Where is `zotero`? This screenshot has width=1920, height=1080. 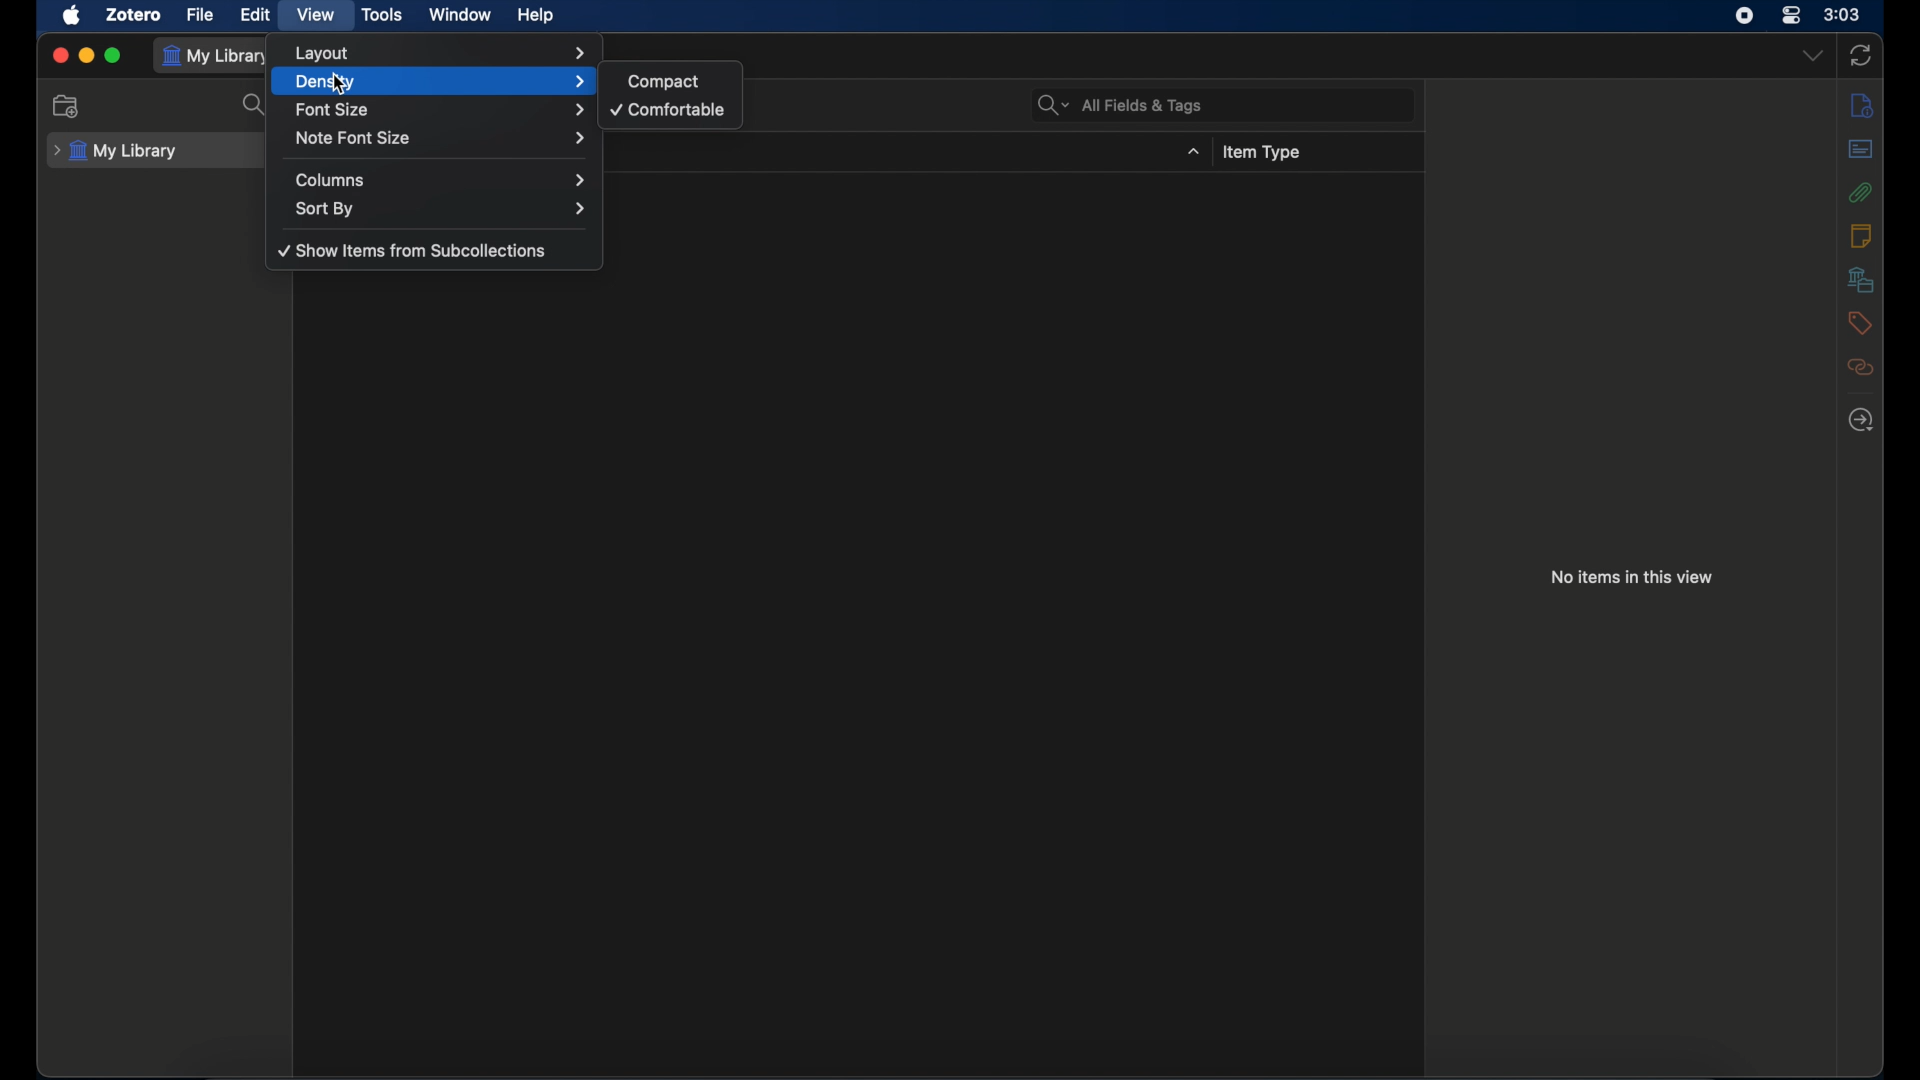 zotero is located at coordinates (133, 14).